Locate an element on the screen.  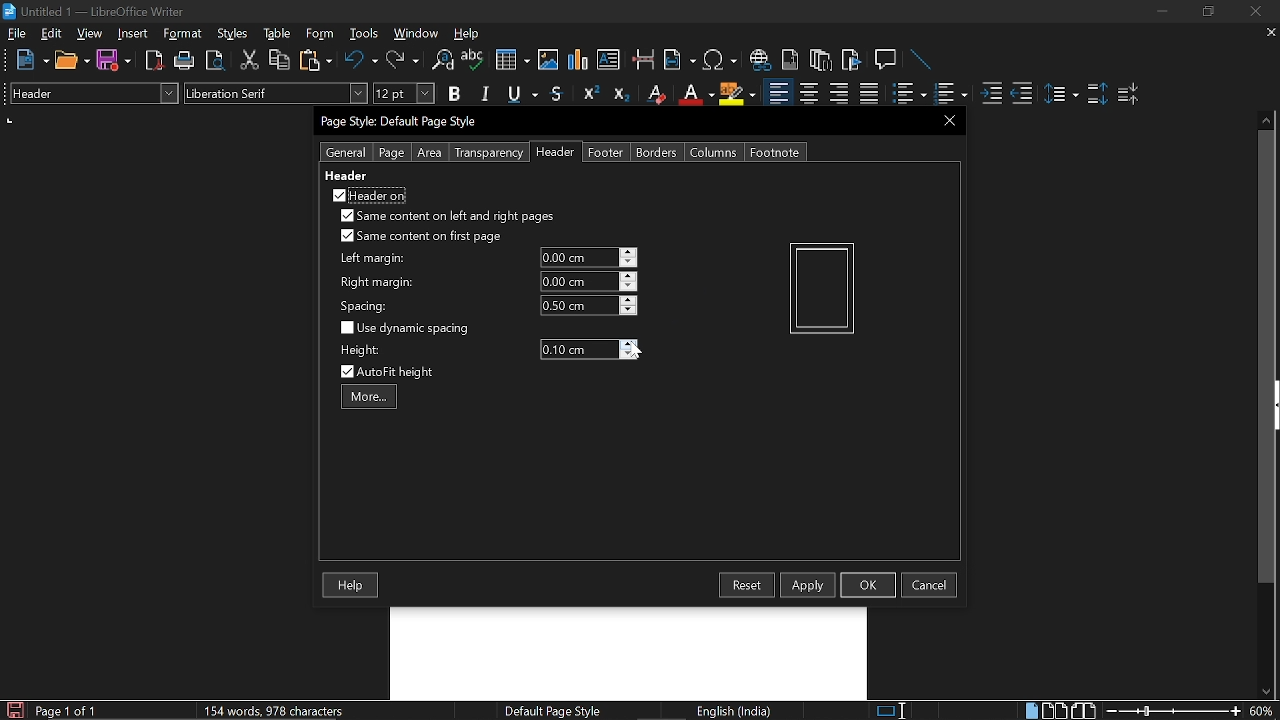
Area is located at coordinates (430, 153).